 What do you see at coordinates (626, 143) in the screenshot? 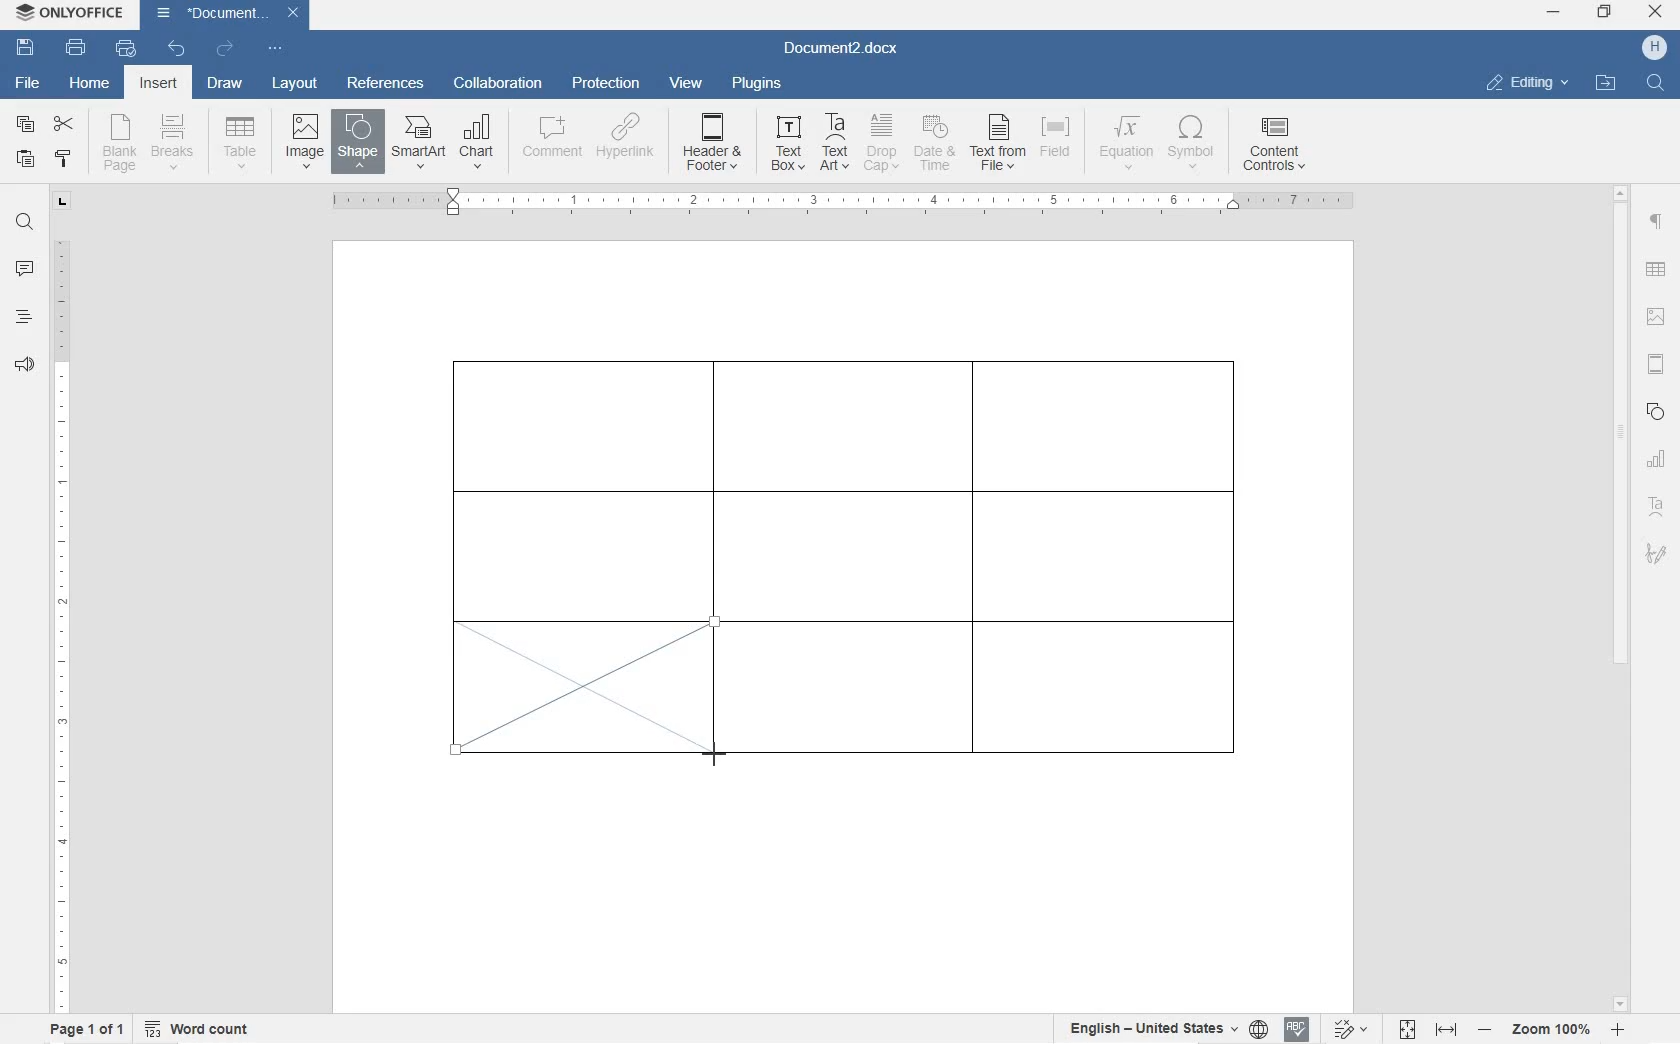
I see `HYPERLINK` at bounding box center [626, 143].